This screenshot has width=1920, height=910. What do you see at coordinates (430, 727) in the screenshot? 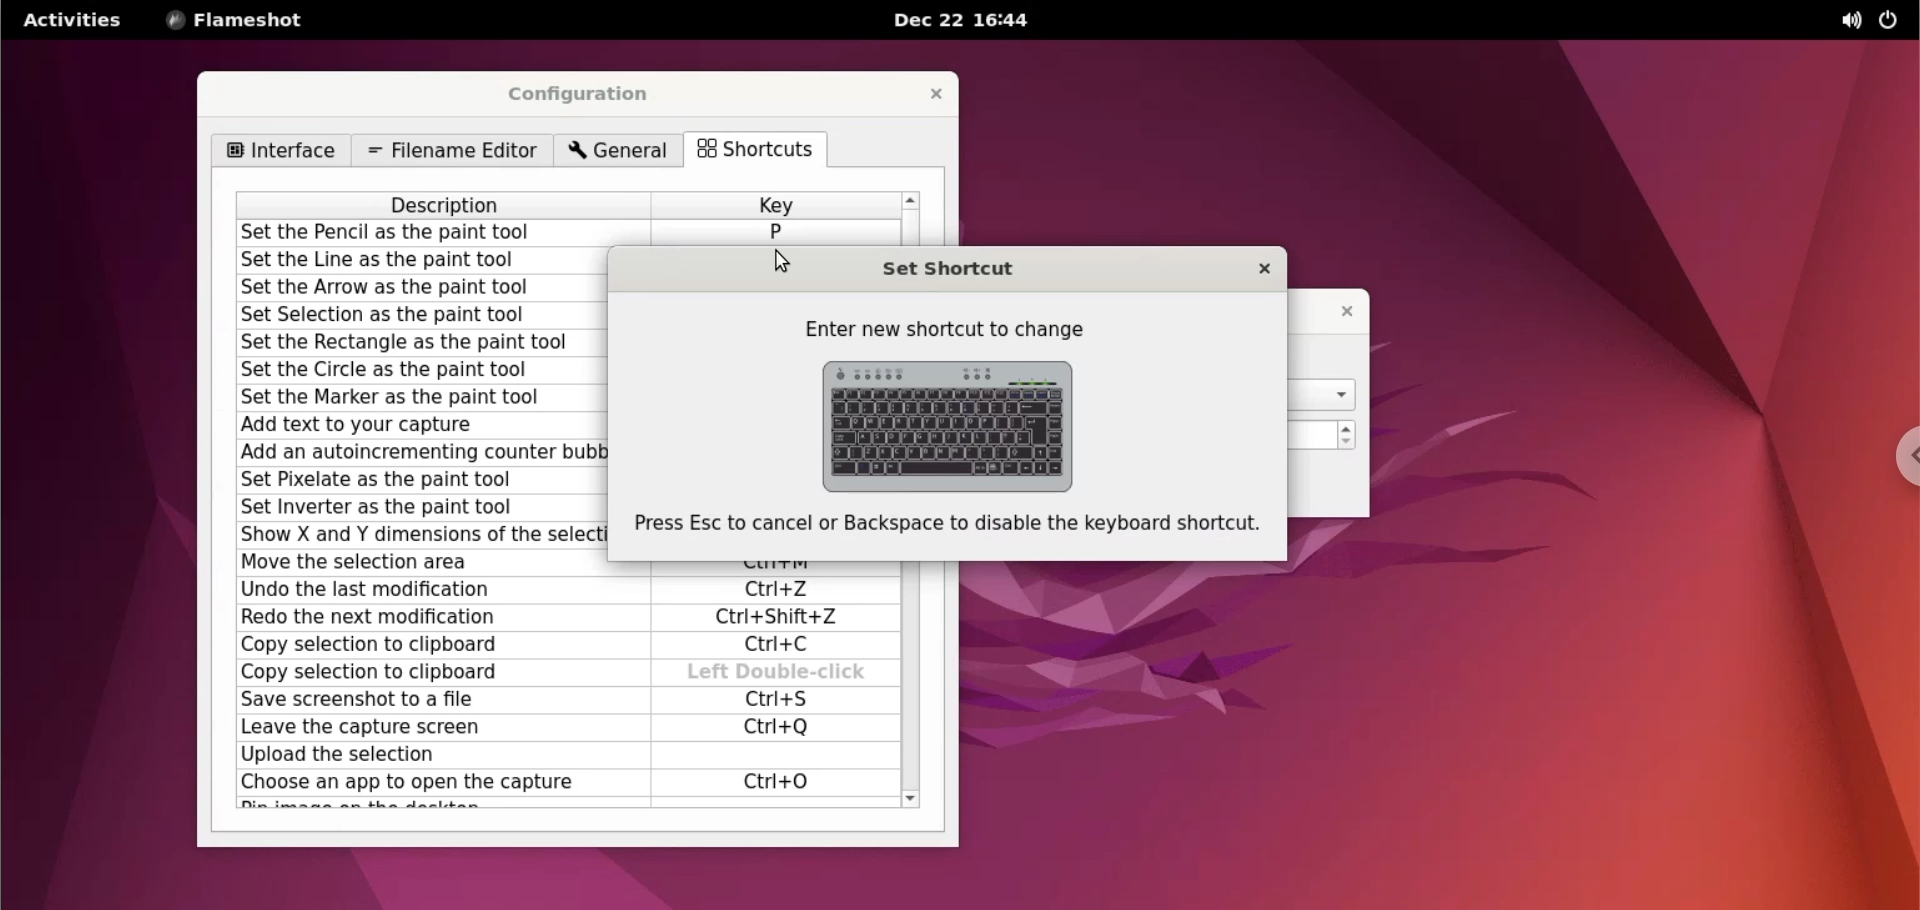
I see `leave the capture screen` at bounding box center [430, 727].